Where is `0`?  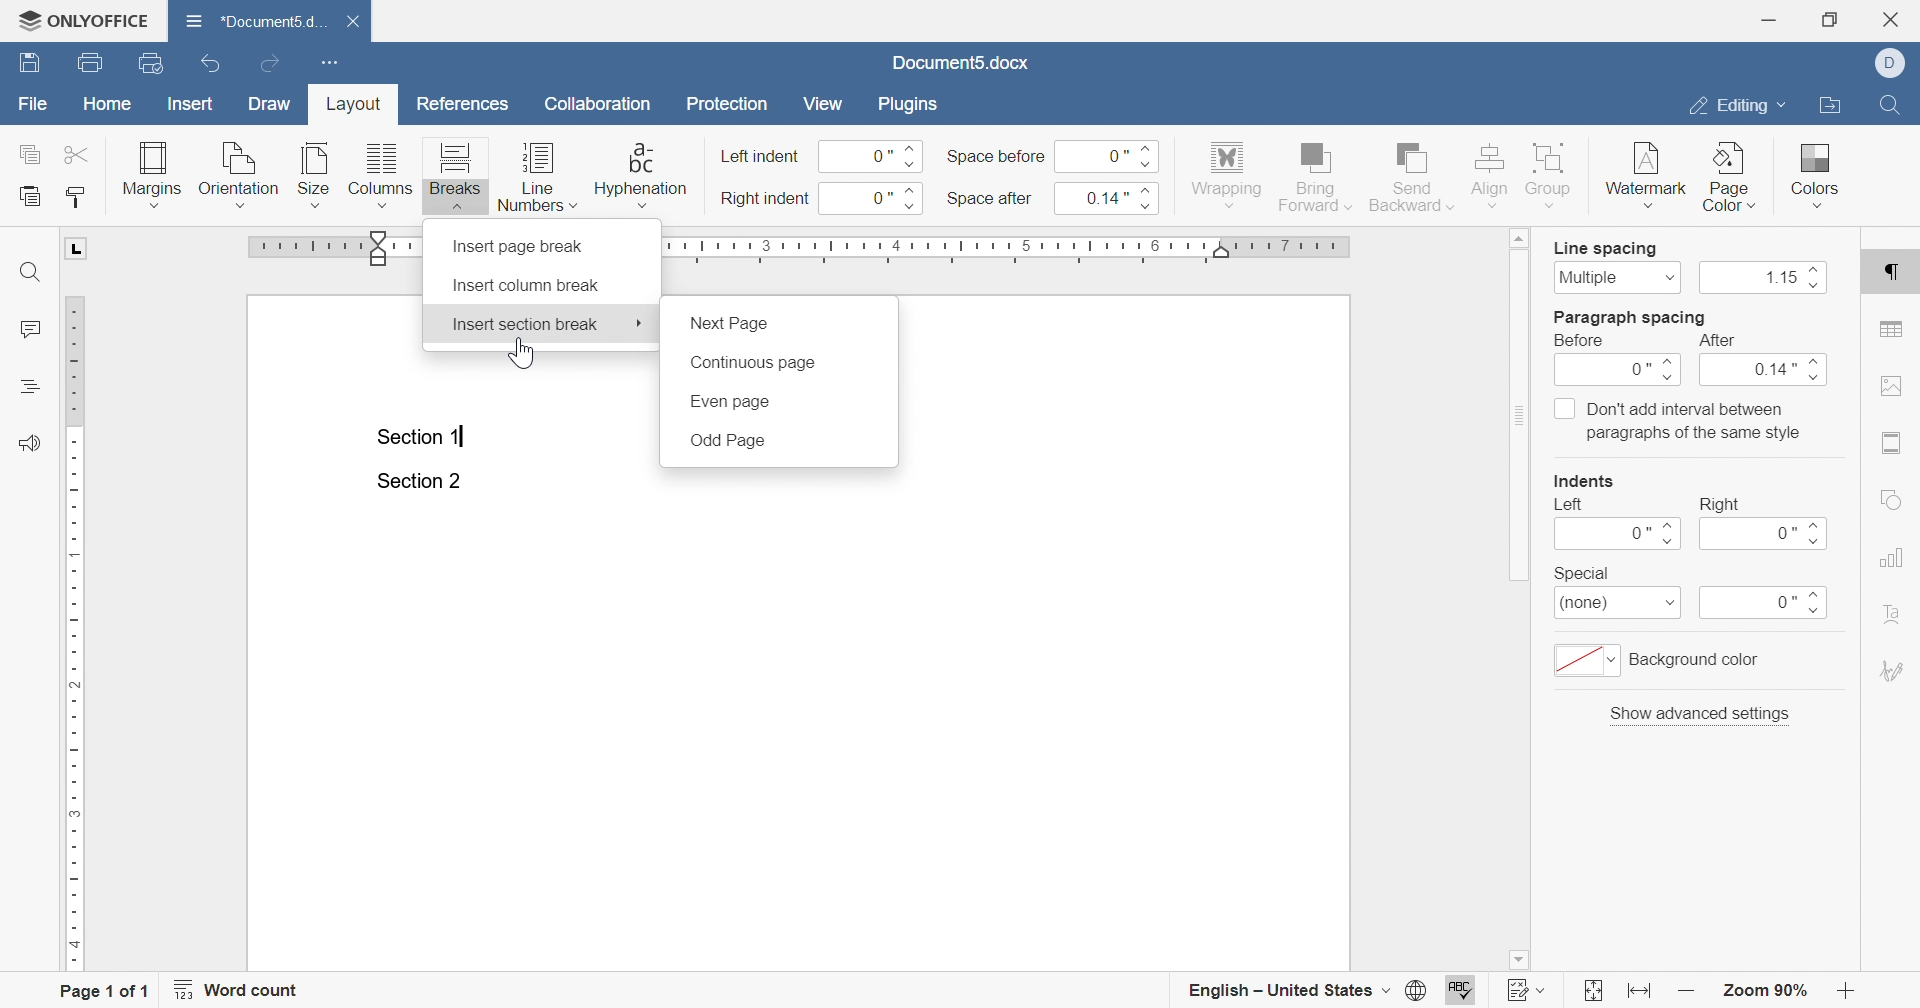 0 is located at coordinates (1767, 534).